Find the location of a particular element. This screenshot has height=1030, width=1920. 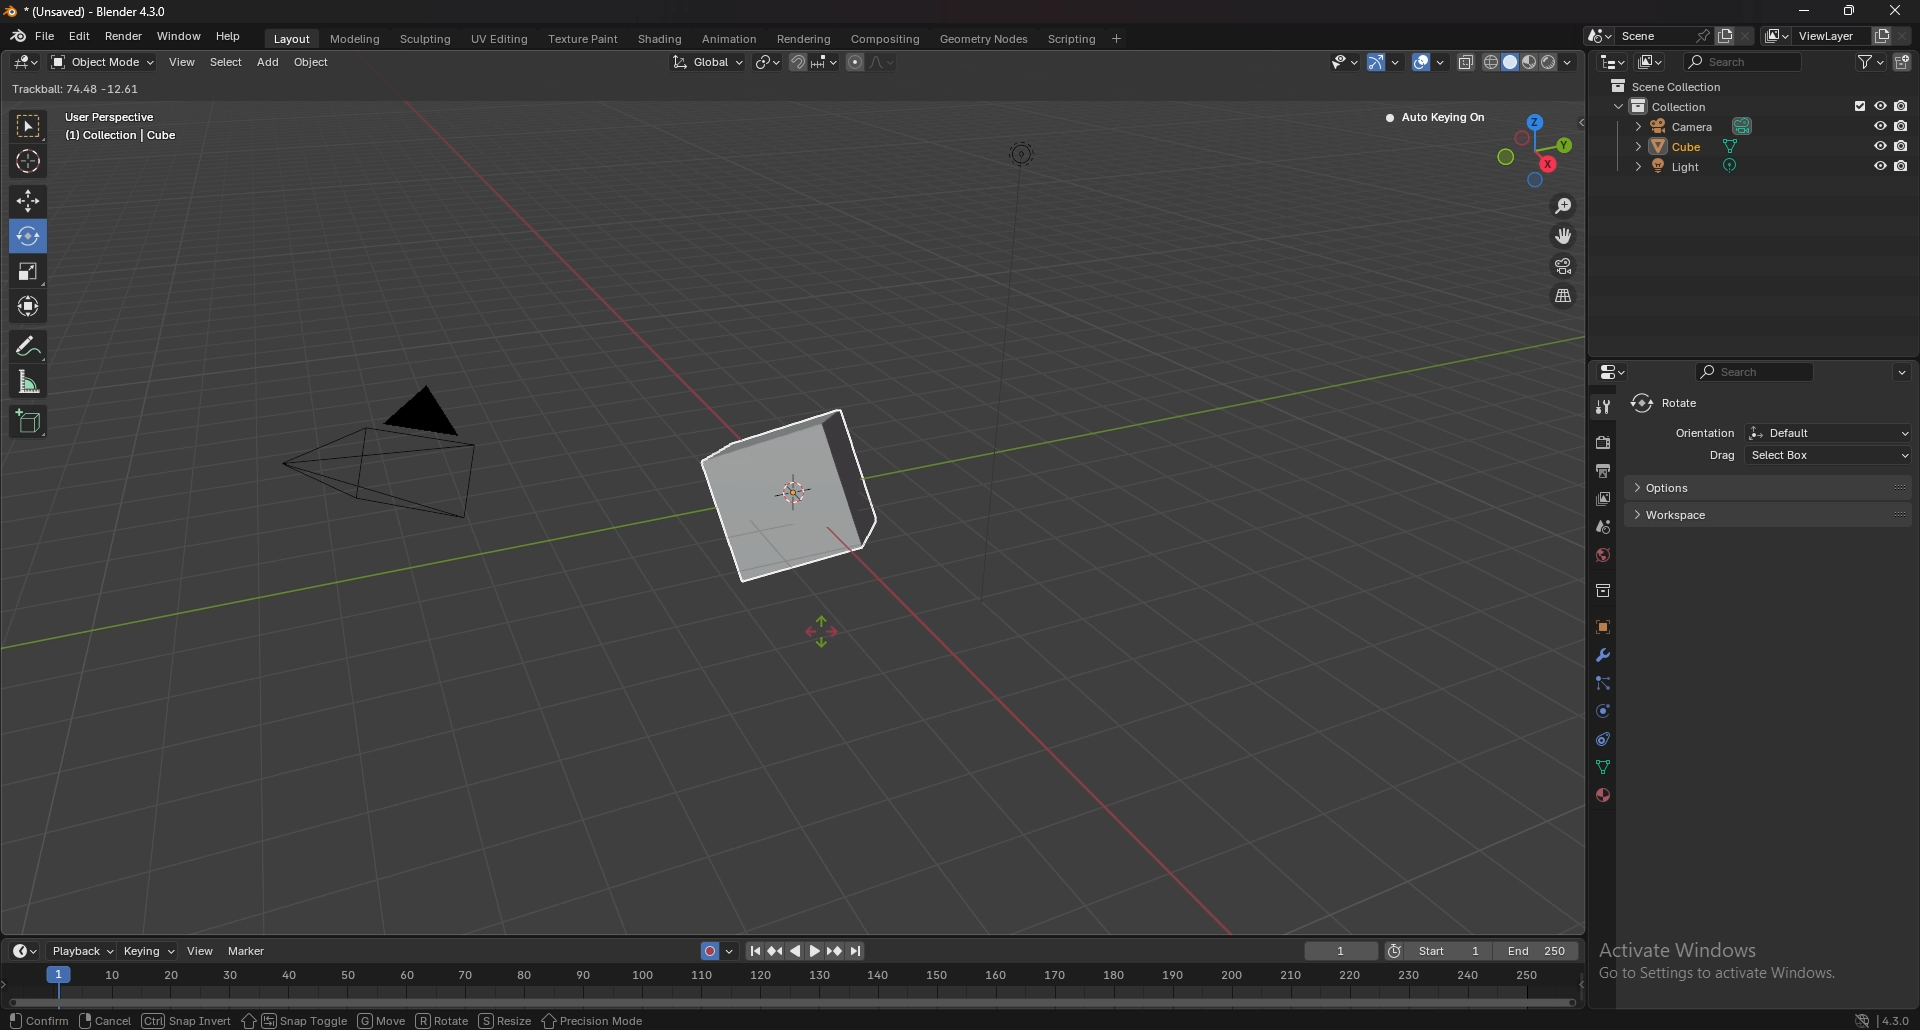

version is located at coordinates (1884, 1019).